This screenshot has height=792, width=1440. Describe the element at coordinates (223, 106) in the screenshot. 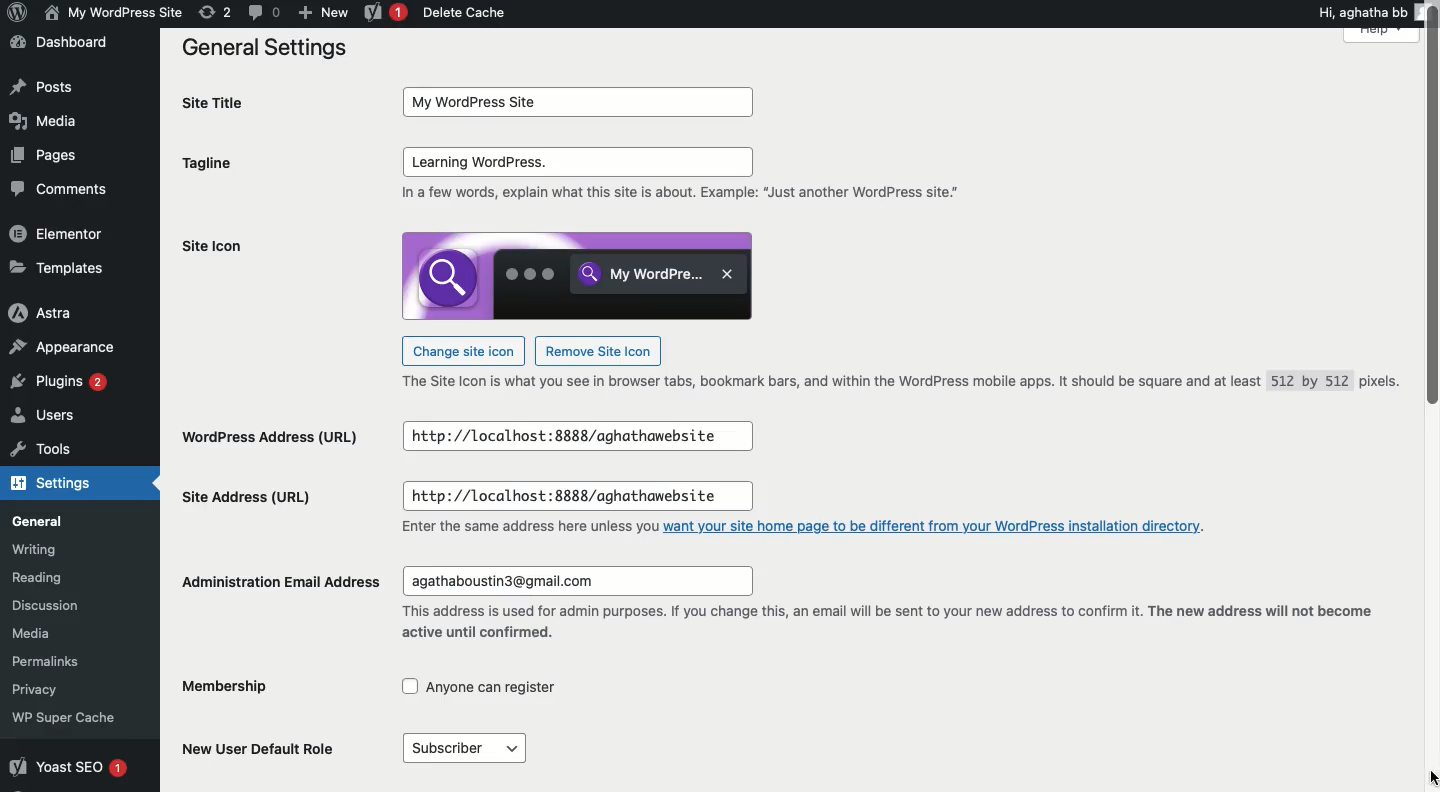

I see `Site title` at that location.